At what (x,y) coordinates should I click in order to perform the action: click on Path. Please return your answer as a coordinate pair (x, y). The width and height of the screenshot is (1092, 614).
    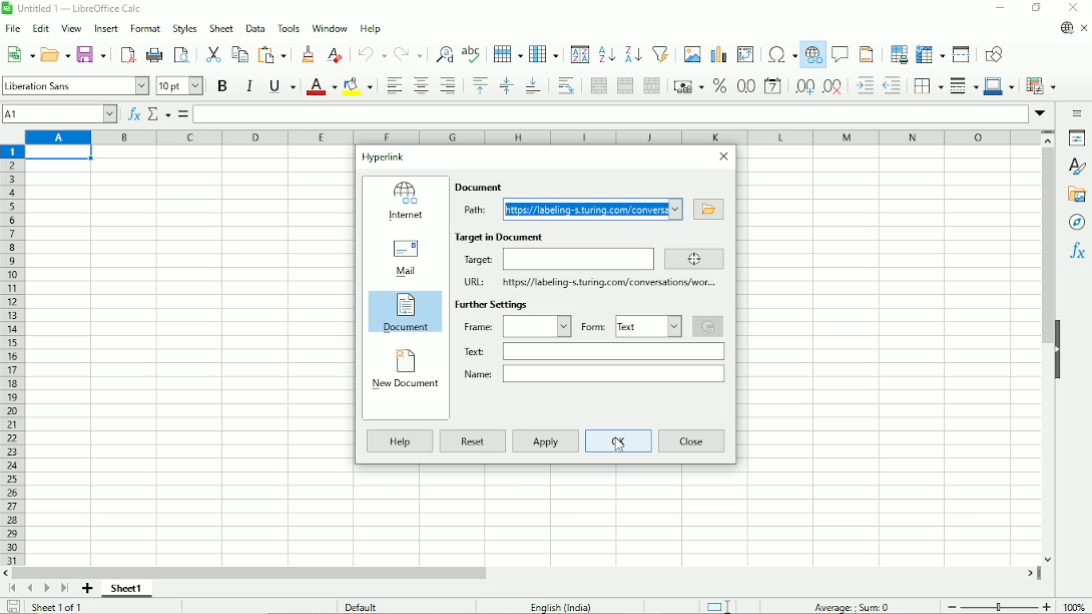
    Looking at the image, I should click on (479, 211).